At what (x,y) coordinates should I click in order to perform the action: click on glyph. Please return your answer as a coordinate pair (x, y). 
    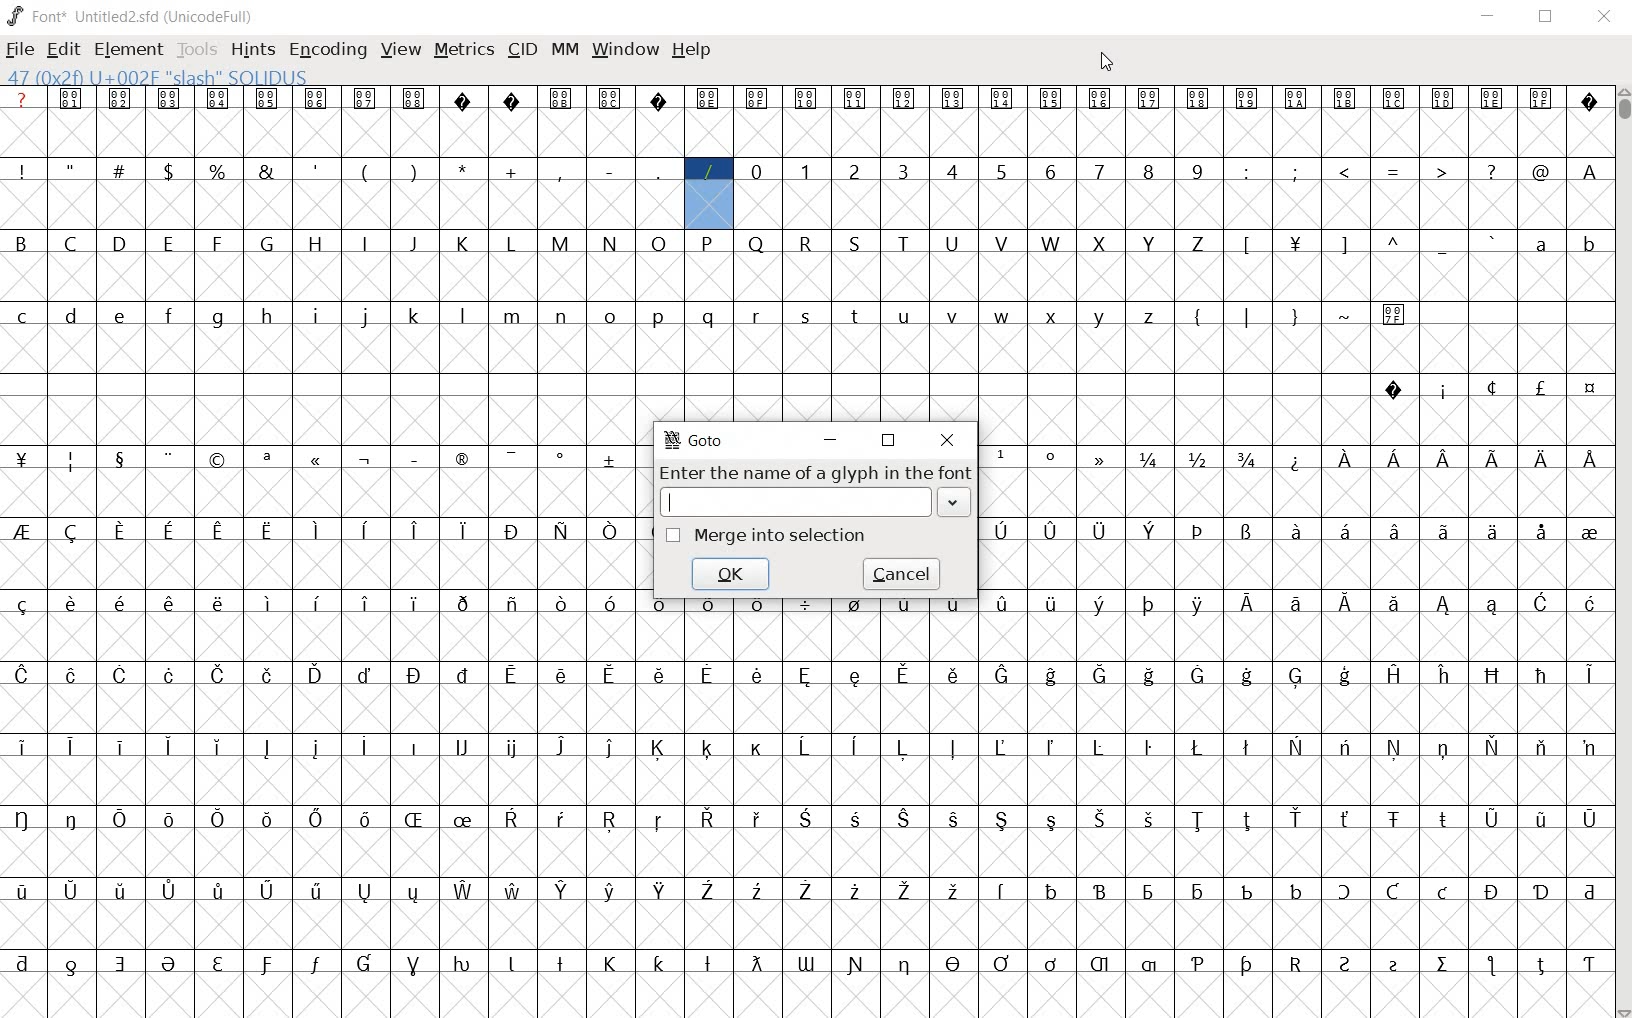
    Looking at the image, I should click on (1343, 891).